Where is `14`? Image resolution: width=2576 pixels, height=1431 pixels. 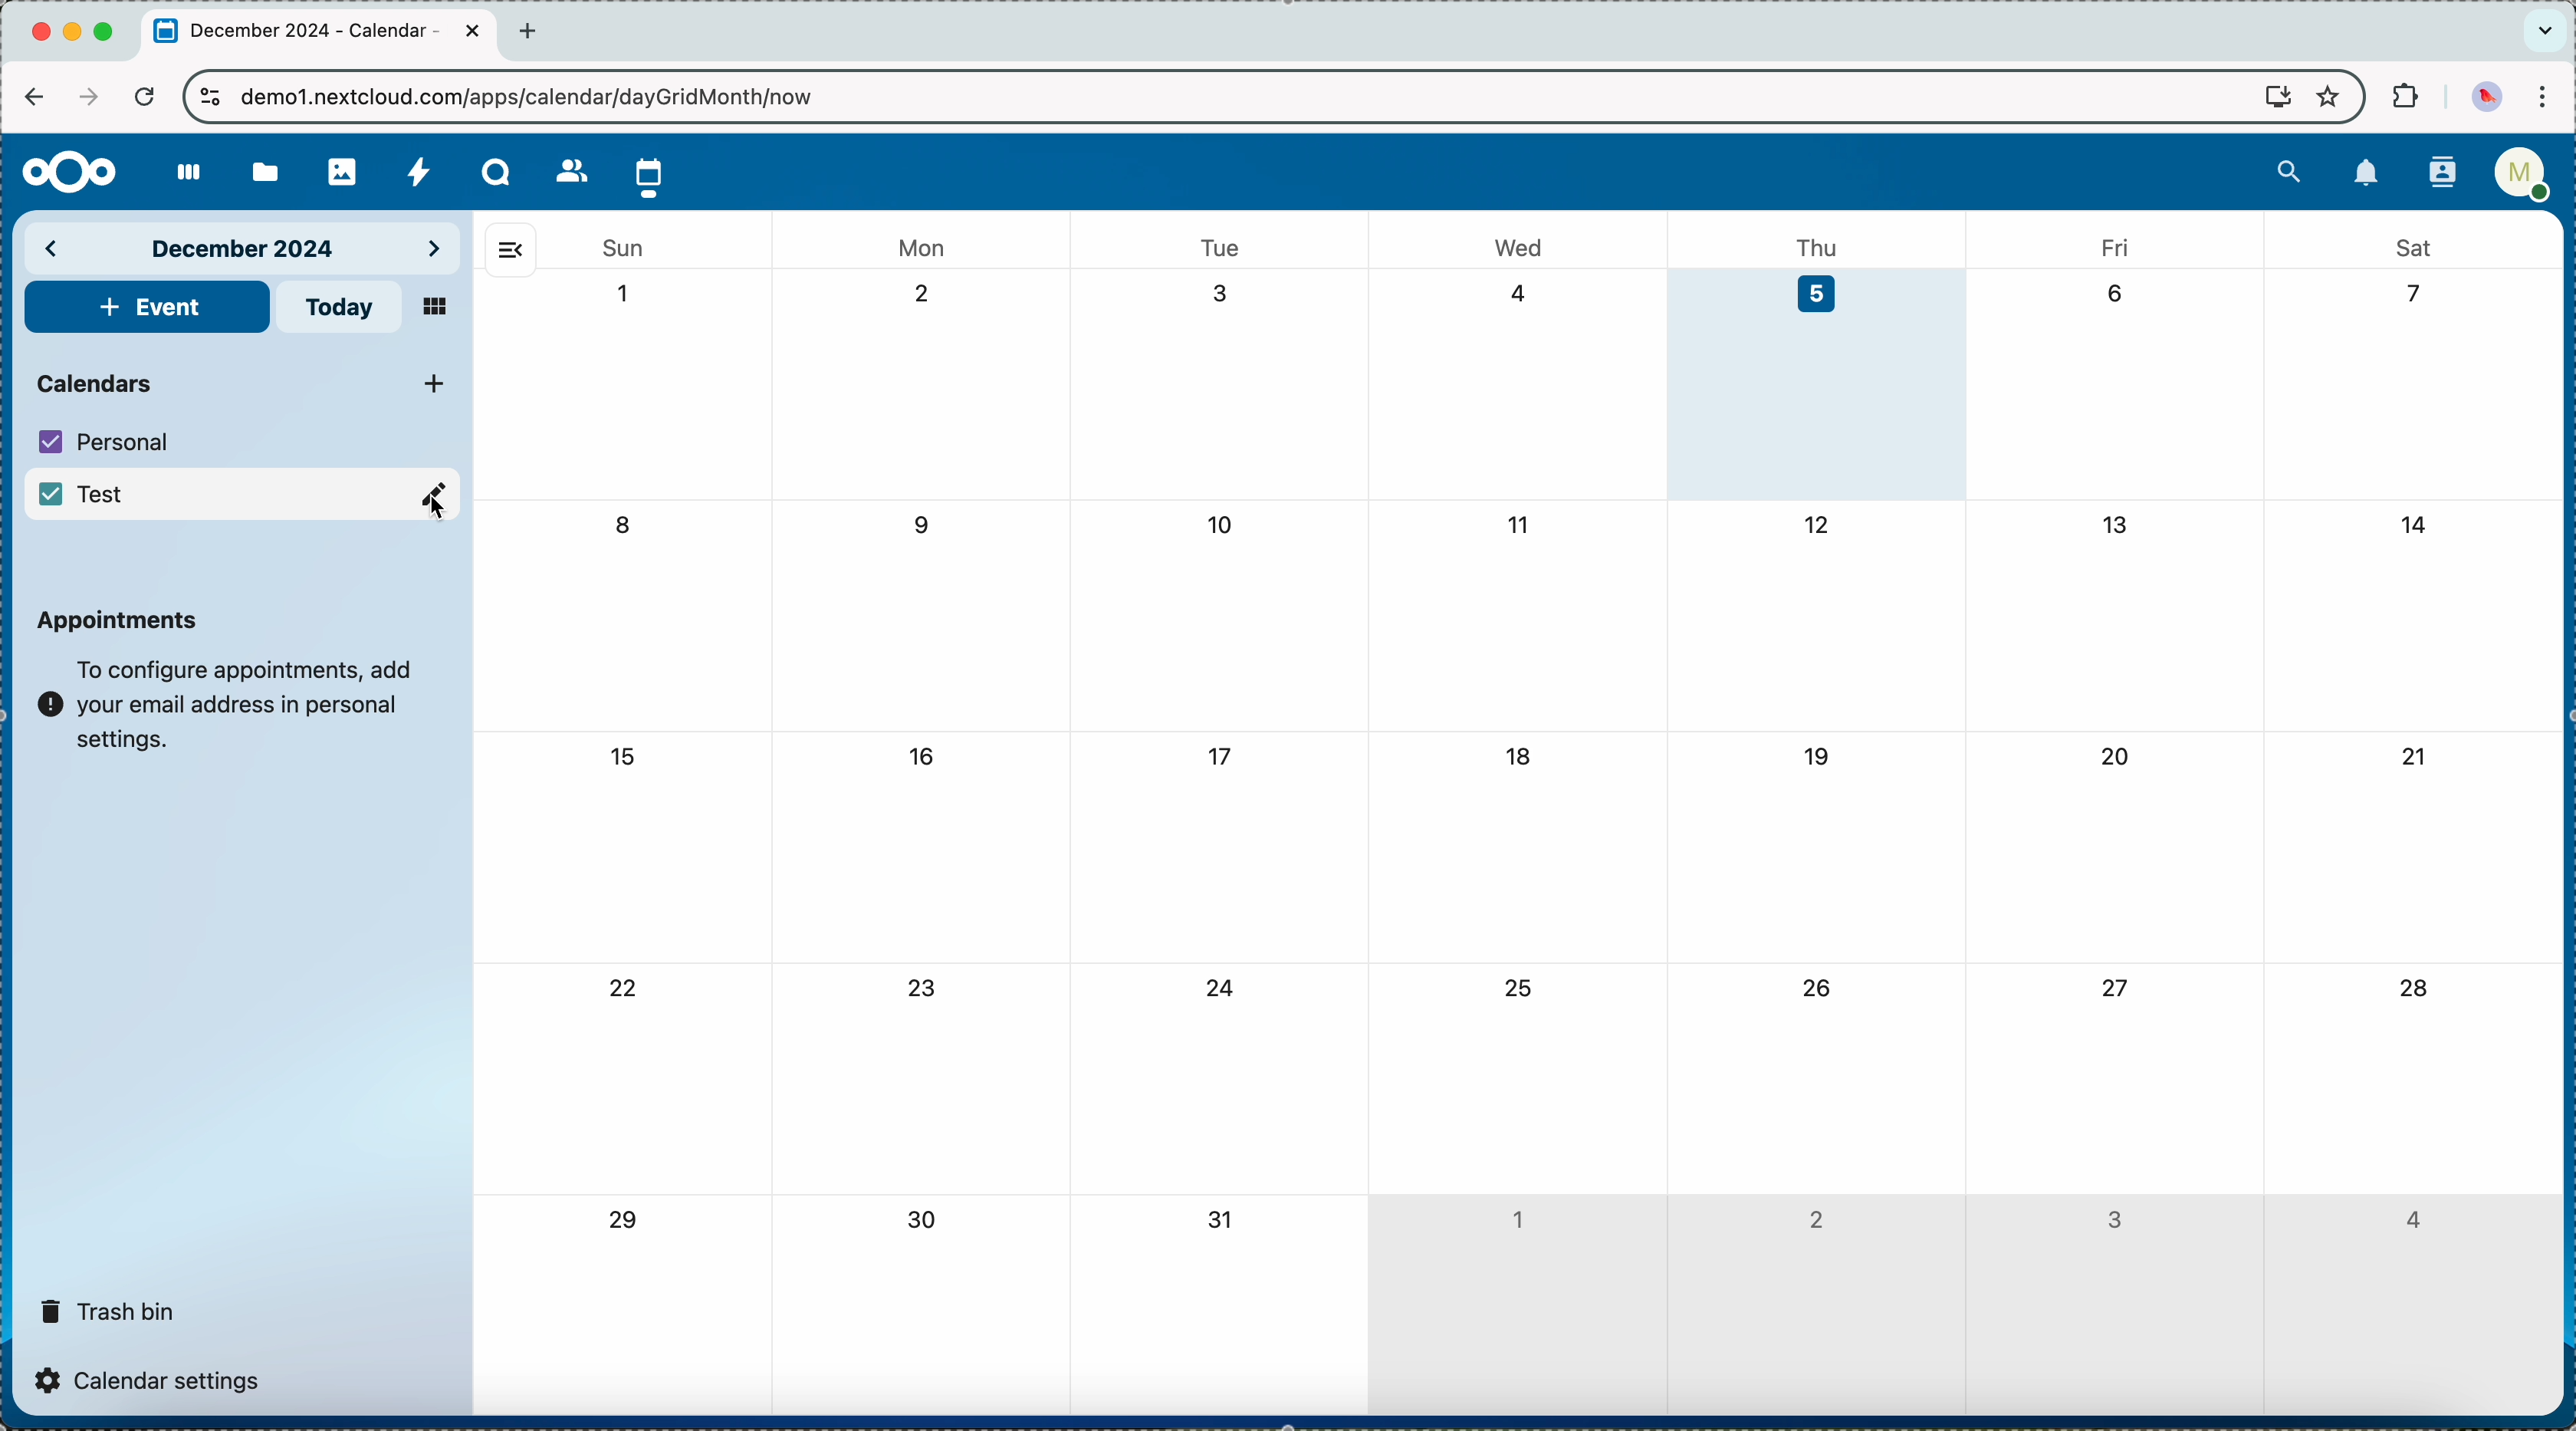
14 is located at coordinates (2421, 521).